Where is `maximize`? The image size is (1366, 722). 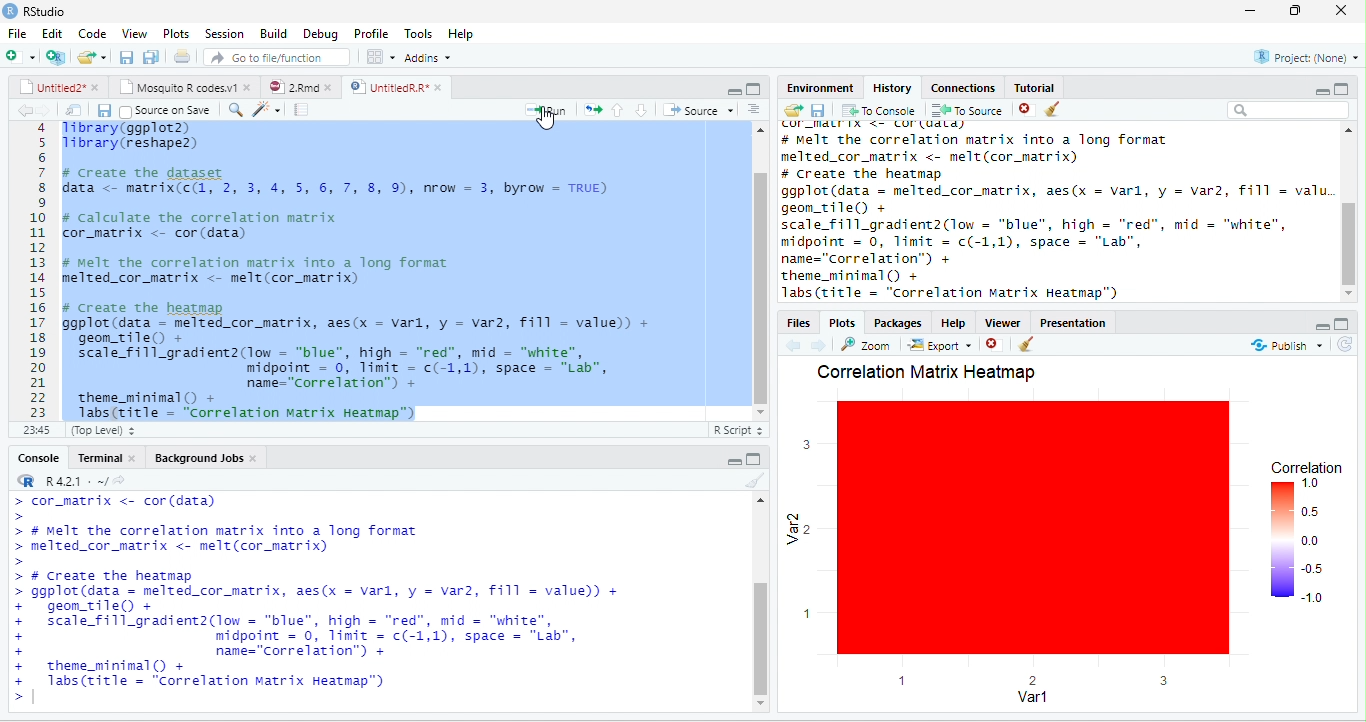 maximize is located at coordinates (755, 459).